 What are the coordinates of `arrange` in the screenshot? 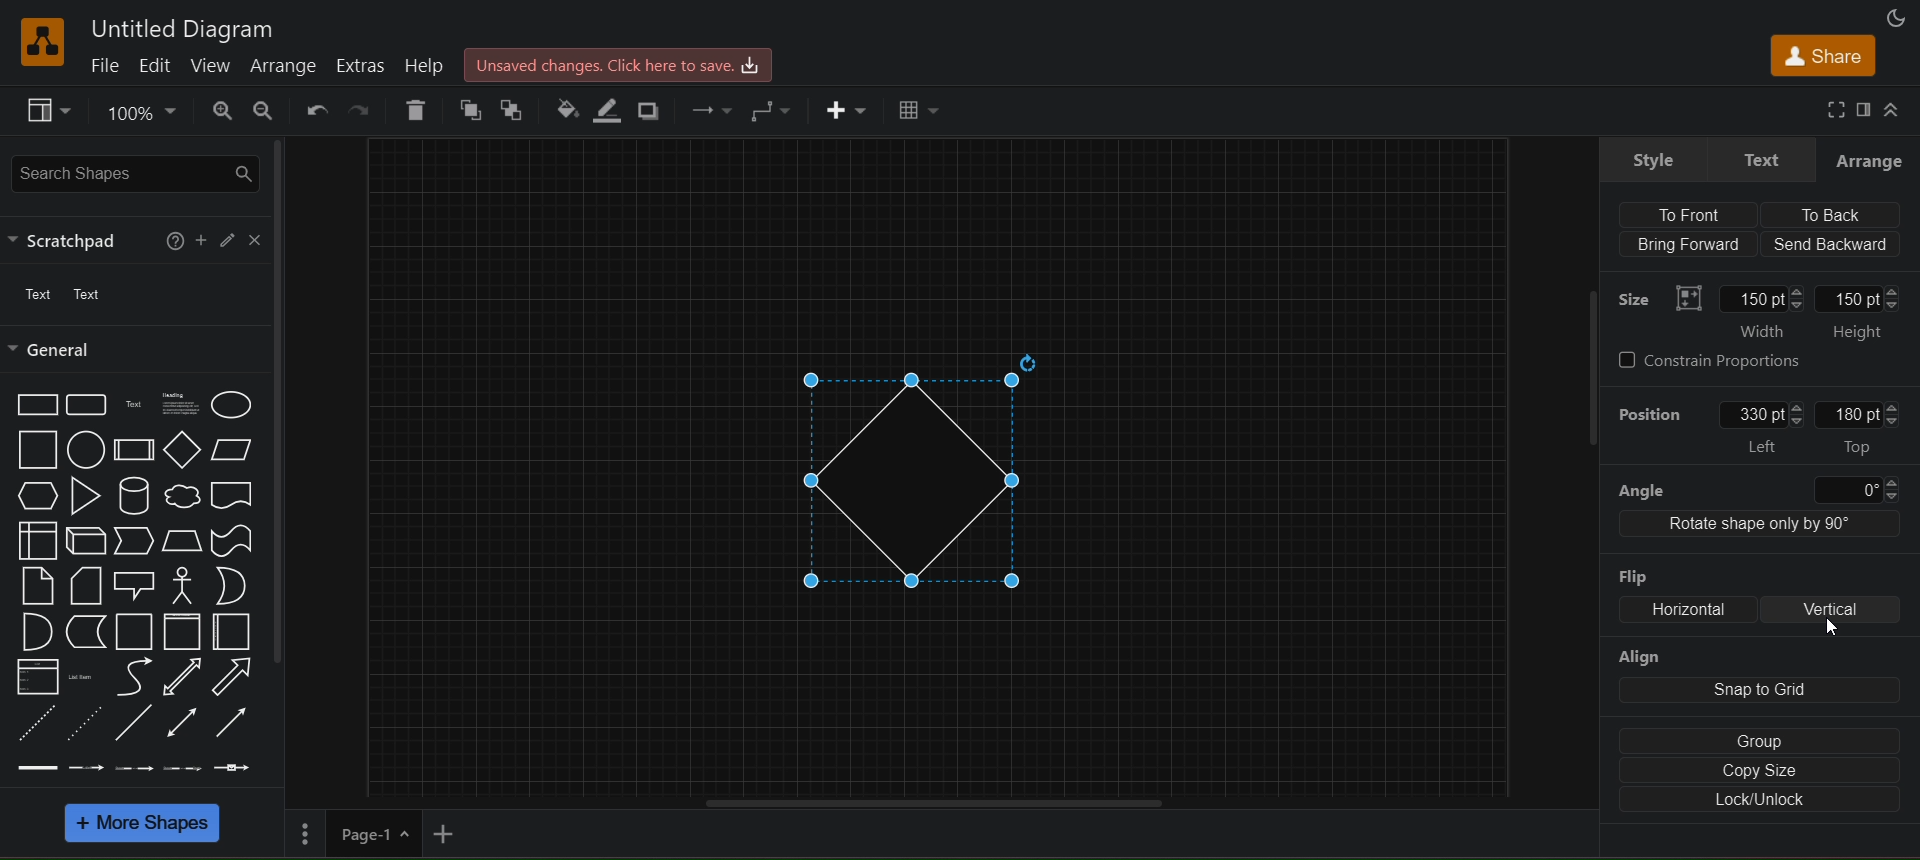 It's located at (285, 65).